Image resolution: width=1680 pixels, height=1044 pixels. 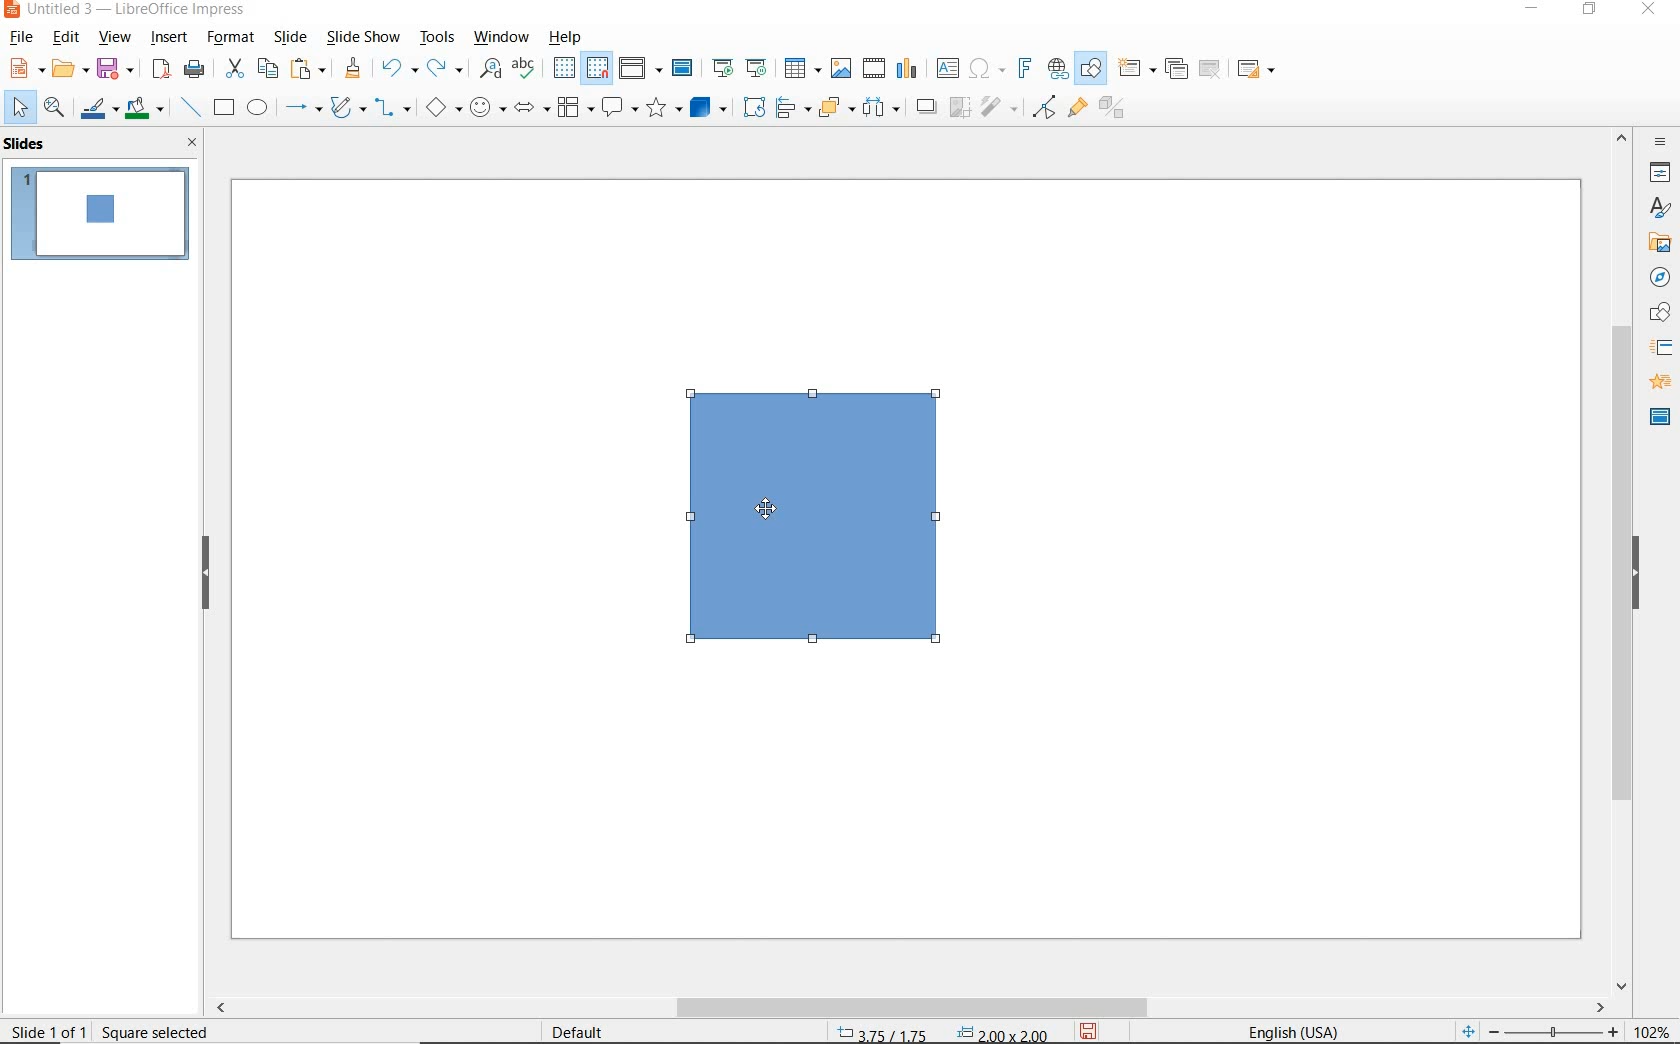 What do you see at coordinates (98, 107) in the screenshot?
I see `line color` at bounding box center [98, 107].